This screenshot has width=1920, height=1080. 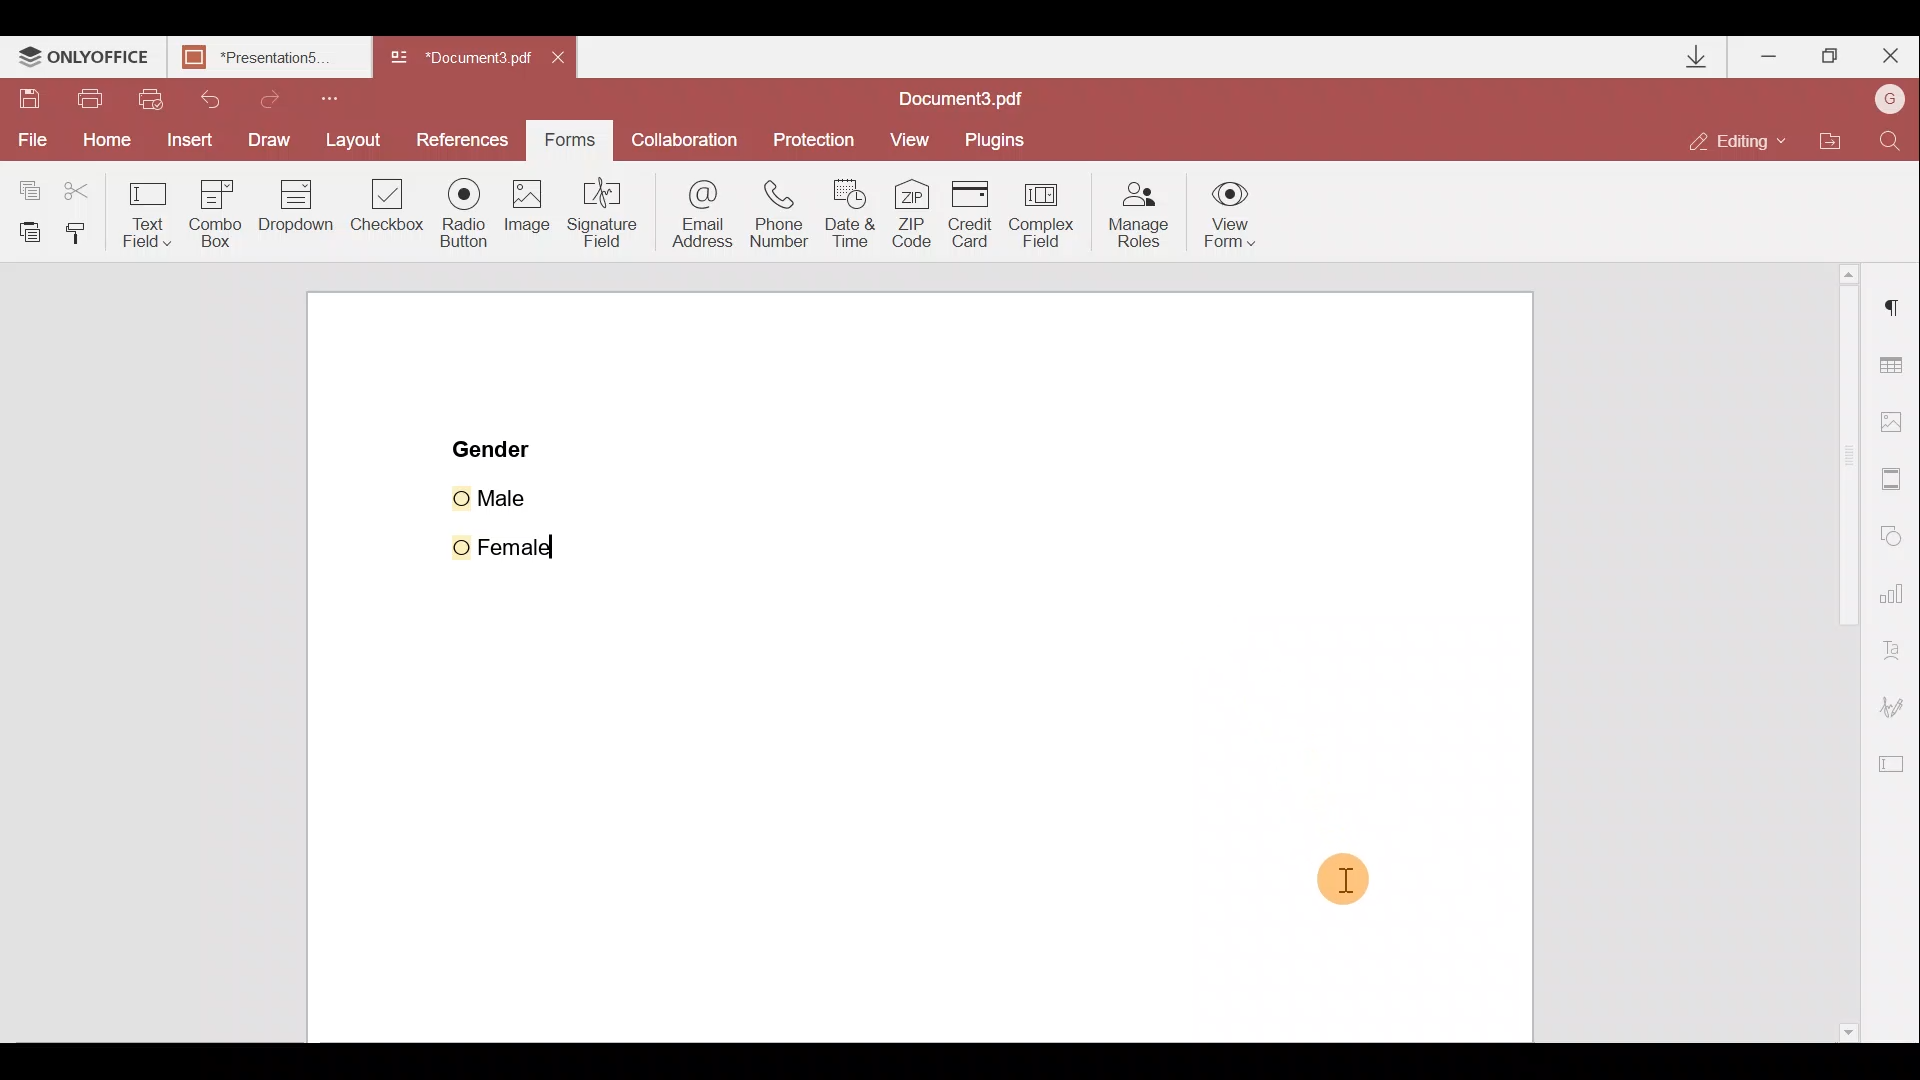 I want to click on Protection, so click(x=816, y=134).